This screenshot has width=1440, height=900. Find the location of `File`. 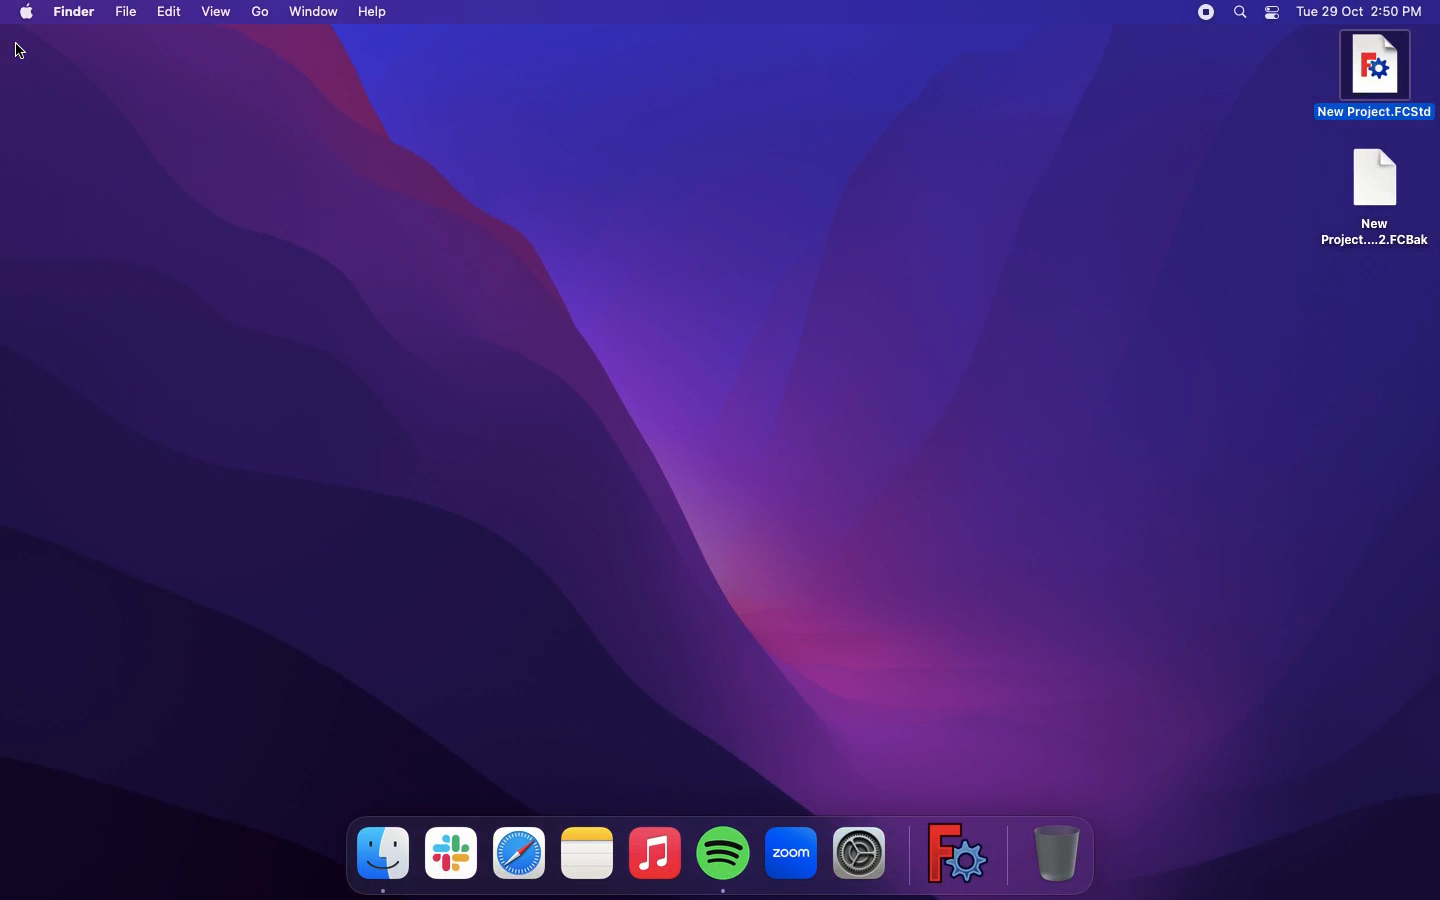

File is located at coordinates (129, 12).